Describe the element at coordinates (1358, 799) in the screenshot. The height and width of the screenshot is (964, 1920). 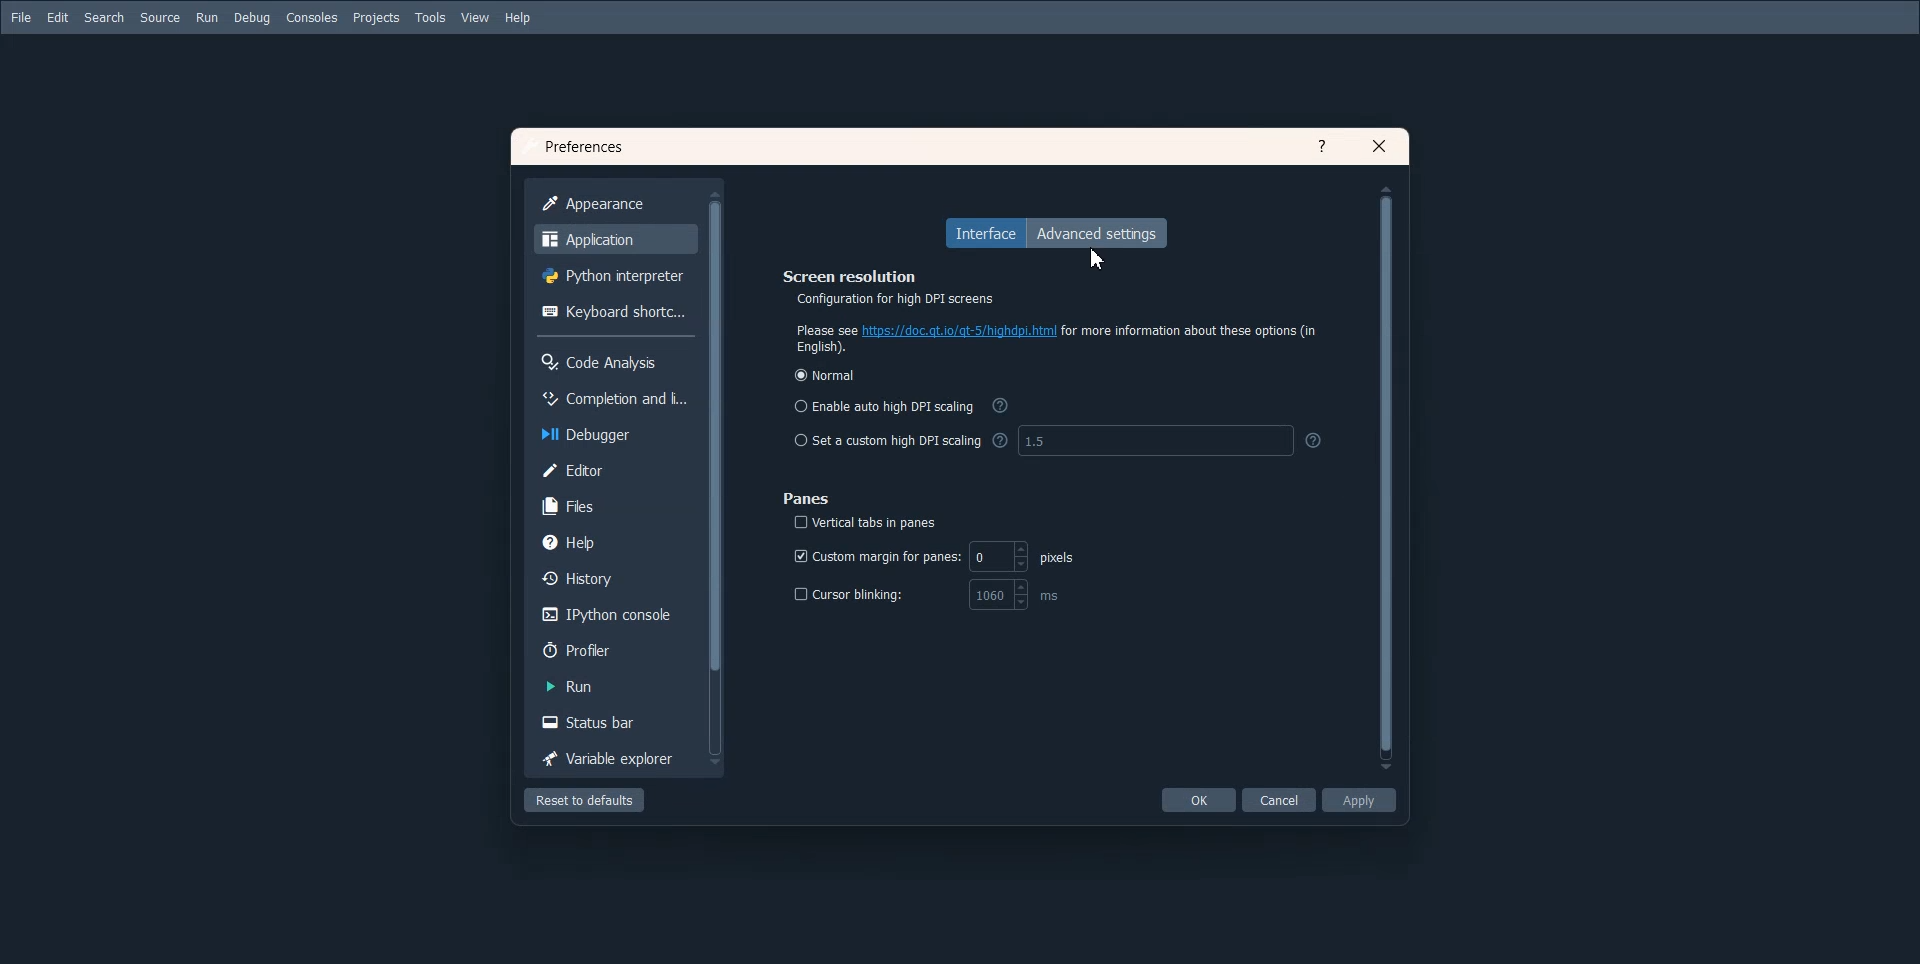
I see `Apply` at that location.